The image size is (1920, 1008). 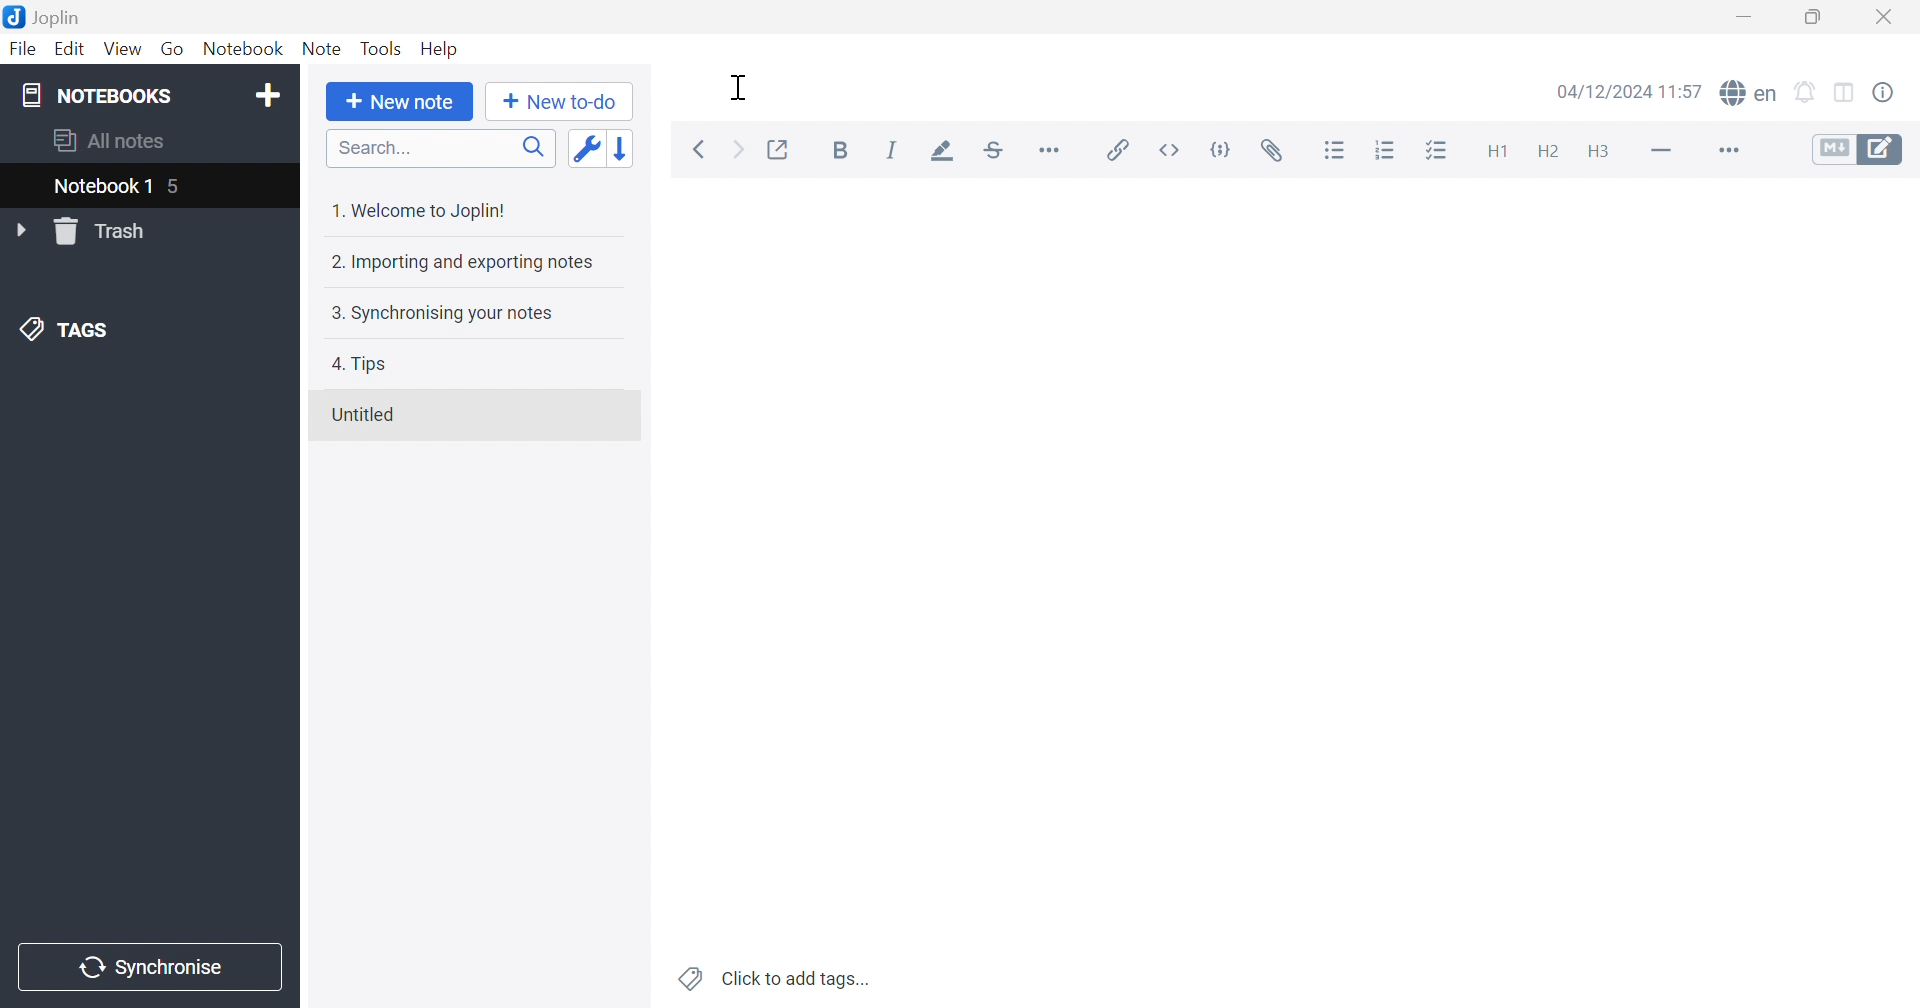 I want to click on File, so click(x=26, y=50).